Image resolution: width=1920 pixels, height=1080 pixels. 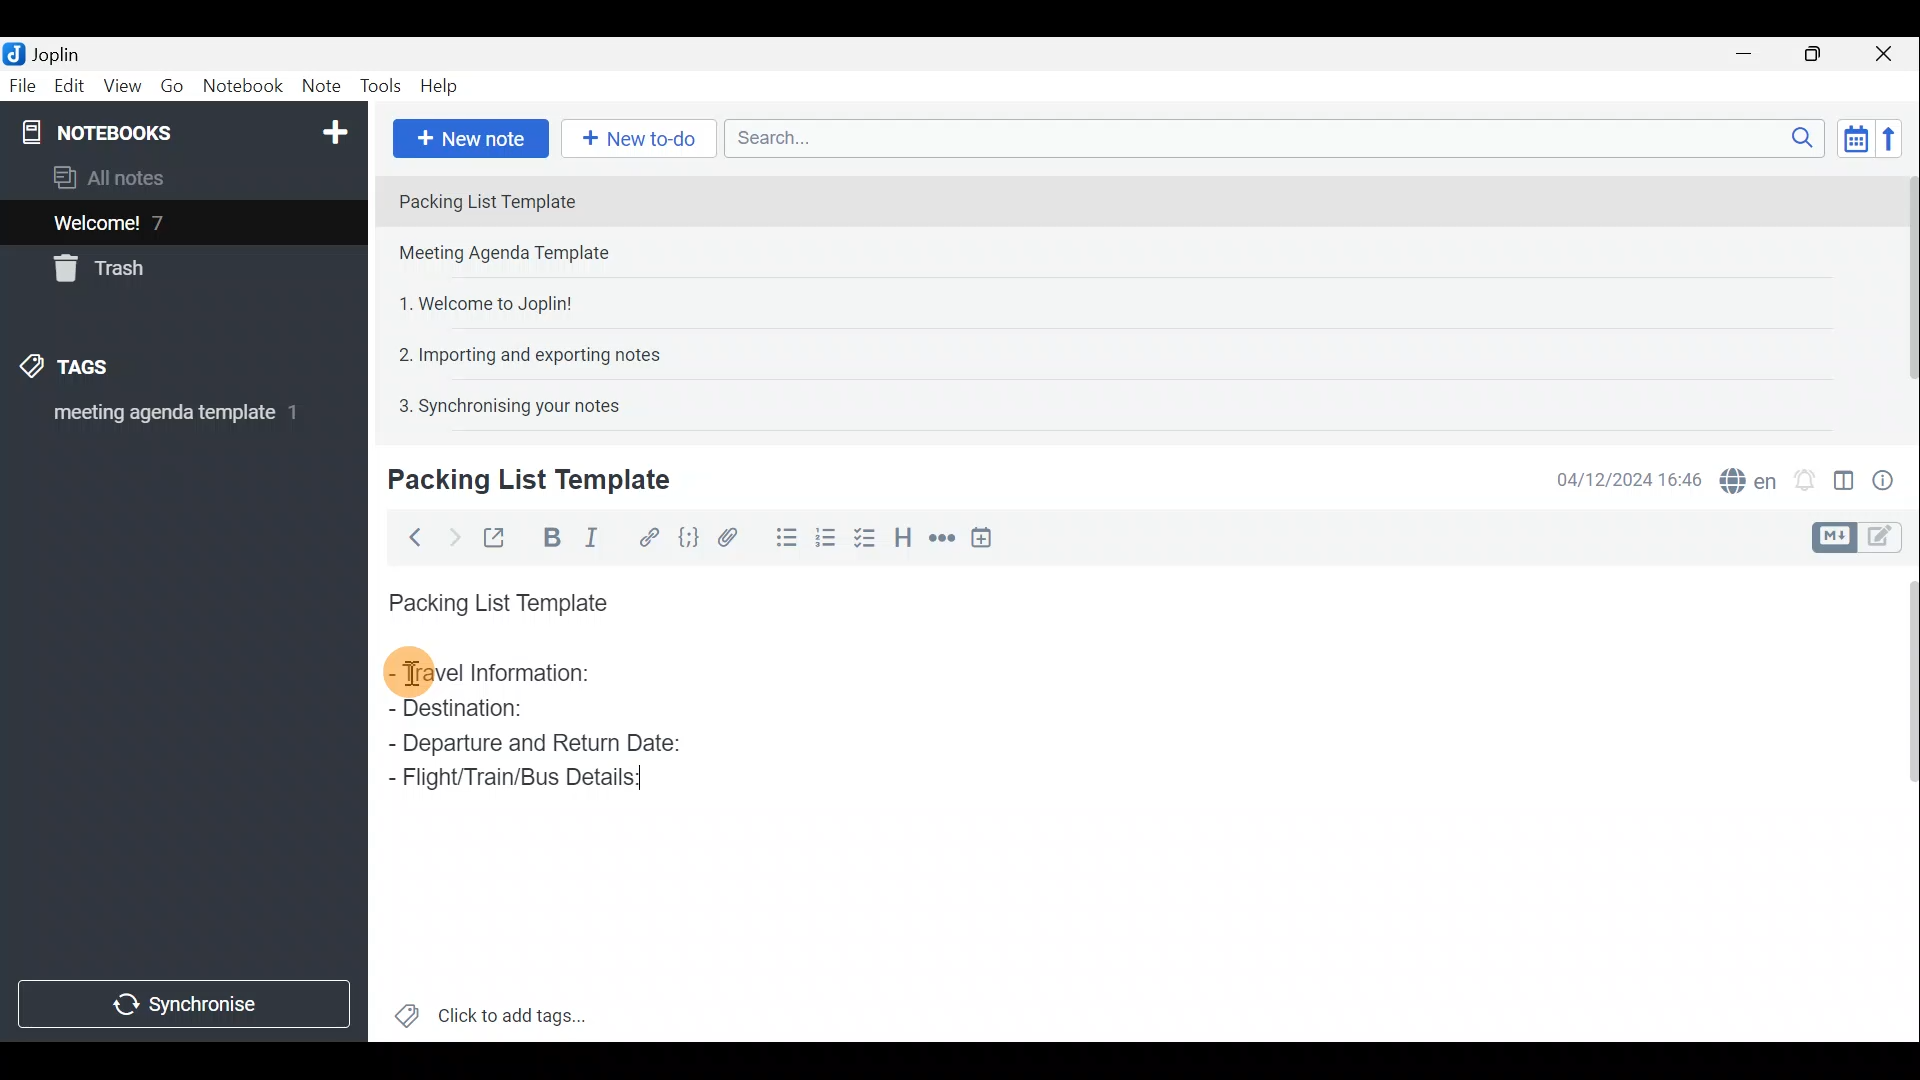 What do you see at coordinates (1837, 535) in the screenshot?
I see `Toggle editors` at bounding box center [1837, 535].